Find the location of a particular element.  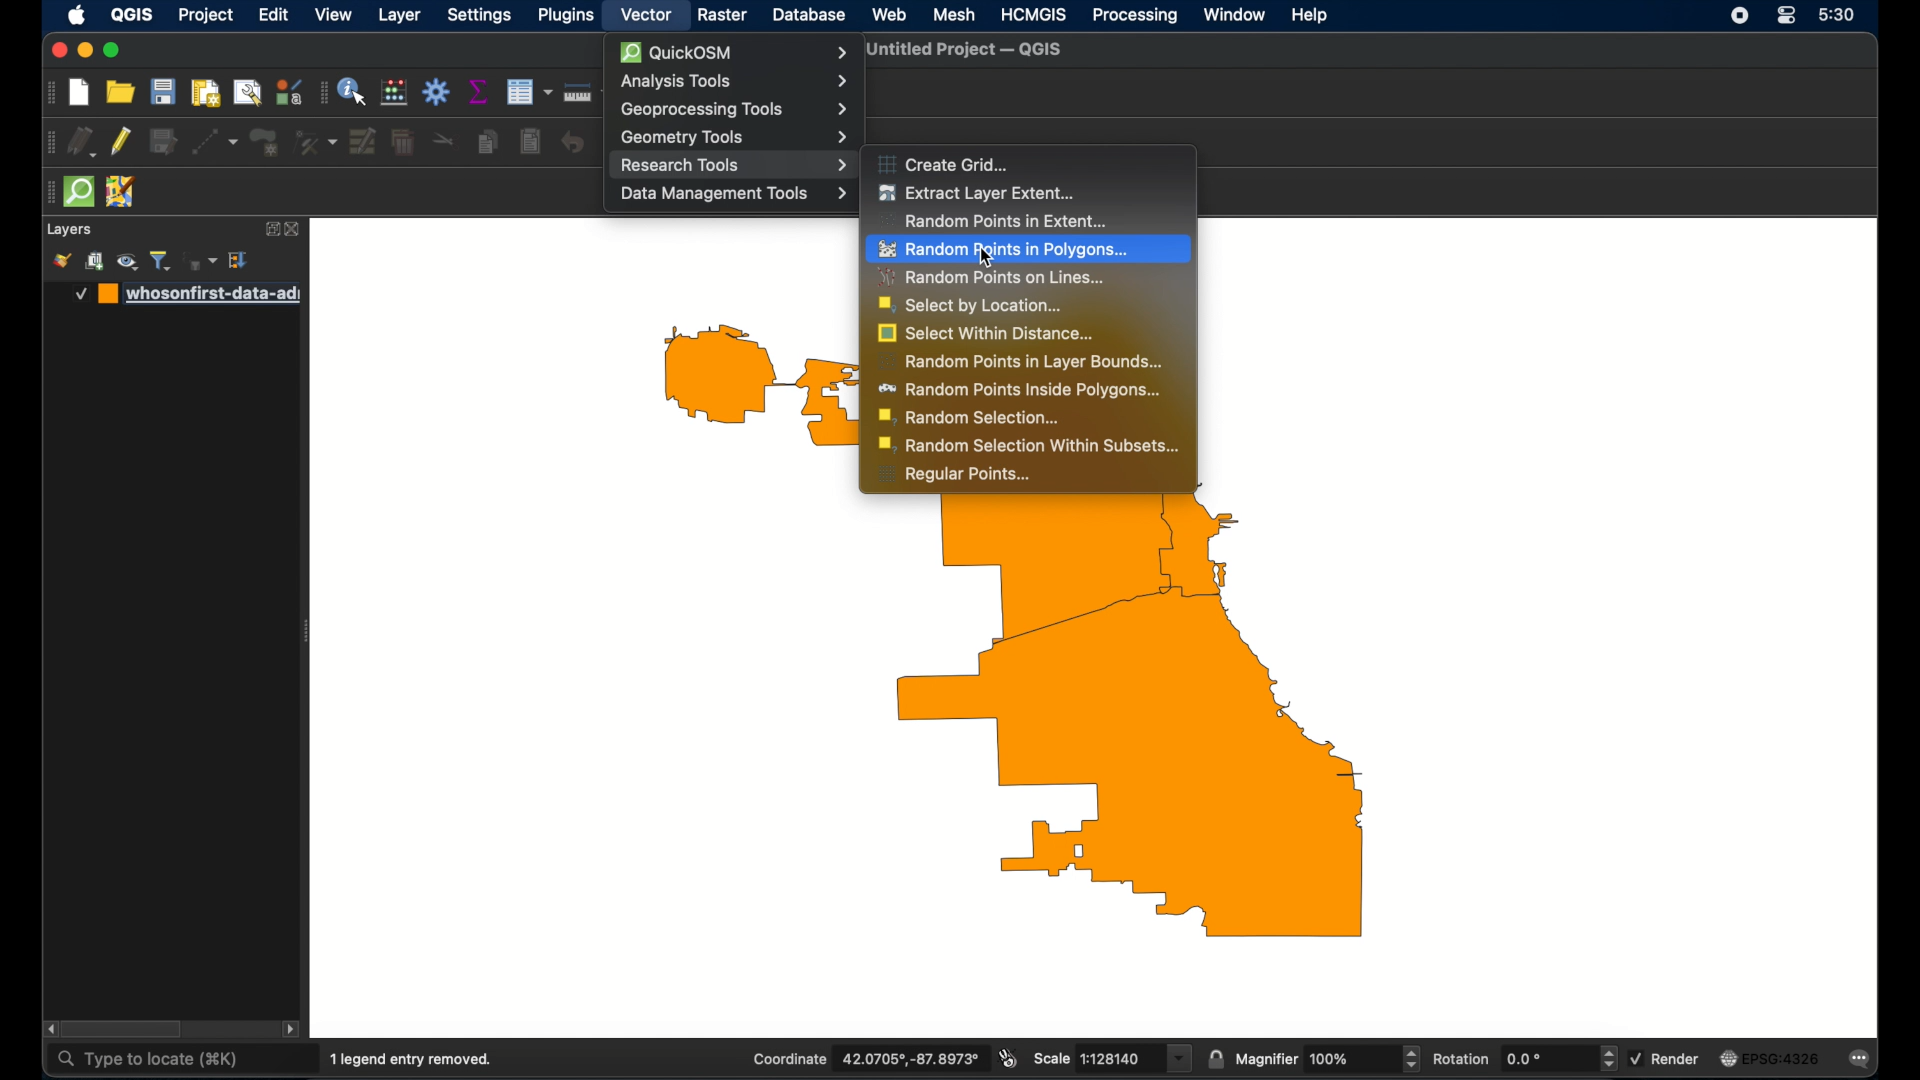

random points inside polygons is located at coordinates (1019, 390).